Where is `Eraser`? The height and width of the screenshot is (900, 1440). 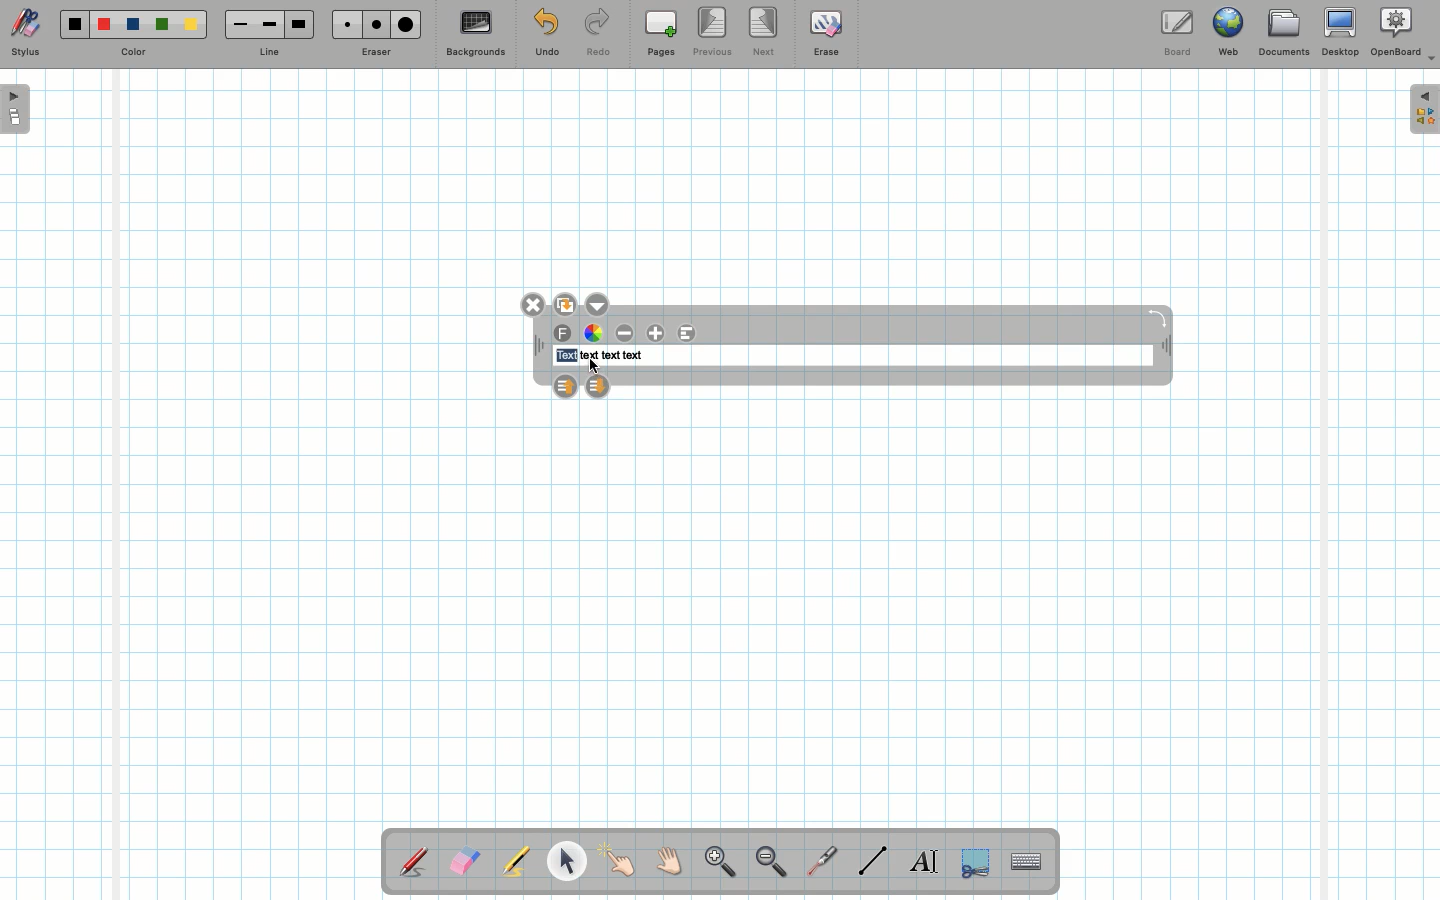 Eraser is located at coordinates (464, 863).